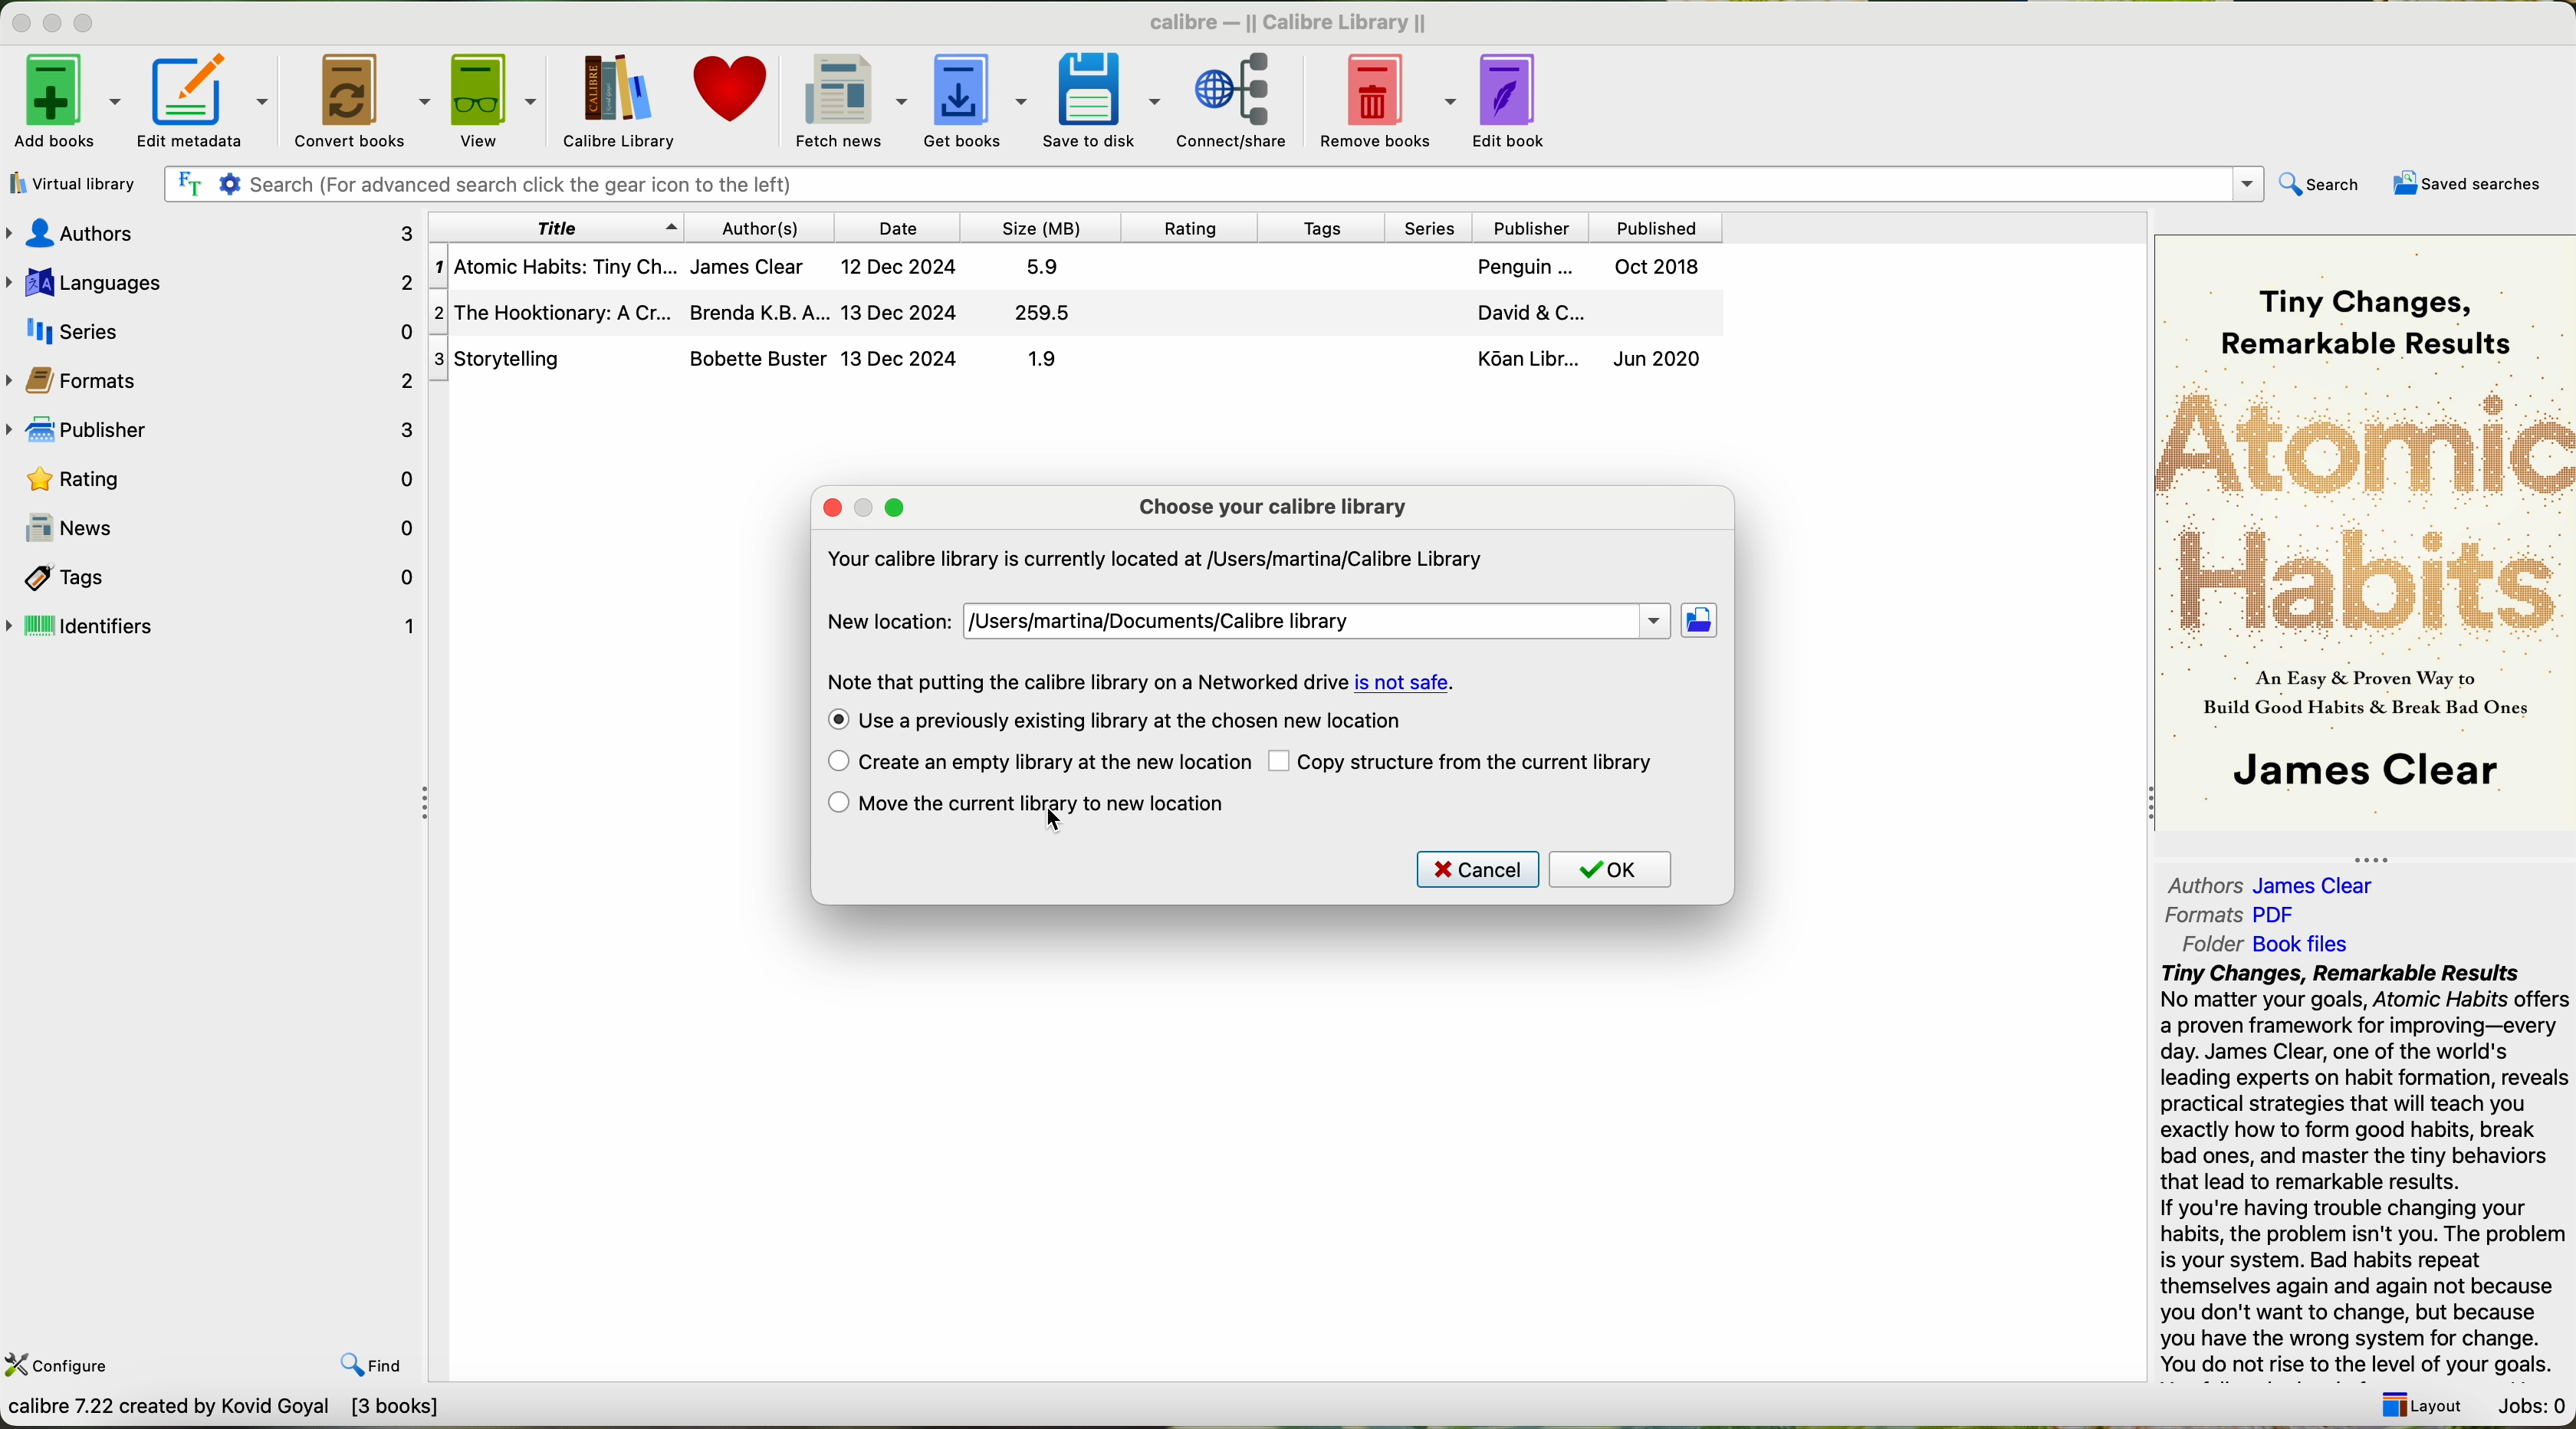  I want to click on Collapse, so click(430, 804).